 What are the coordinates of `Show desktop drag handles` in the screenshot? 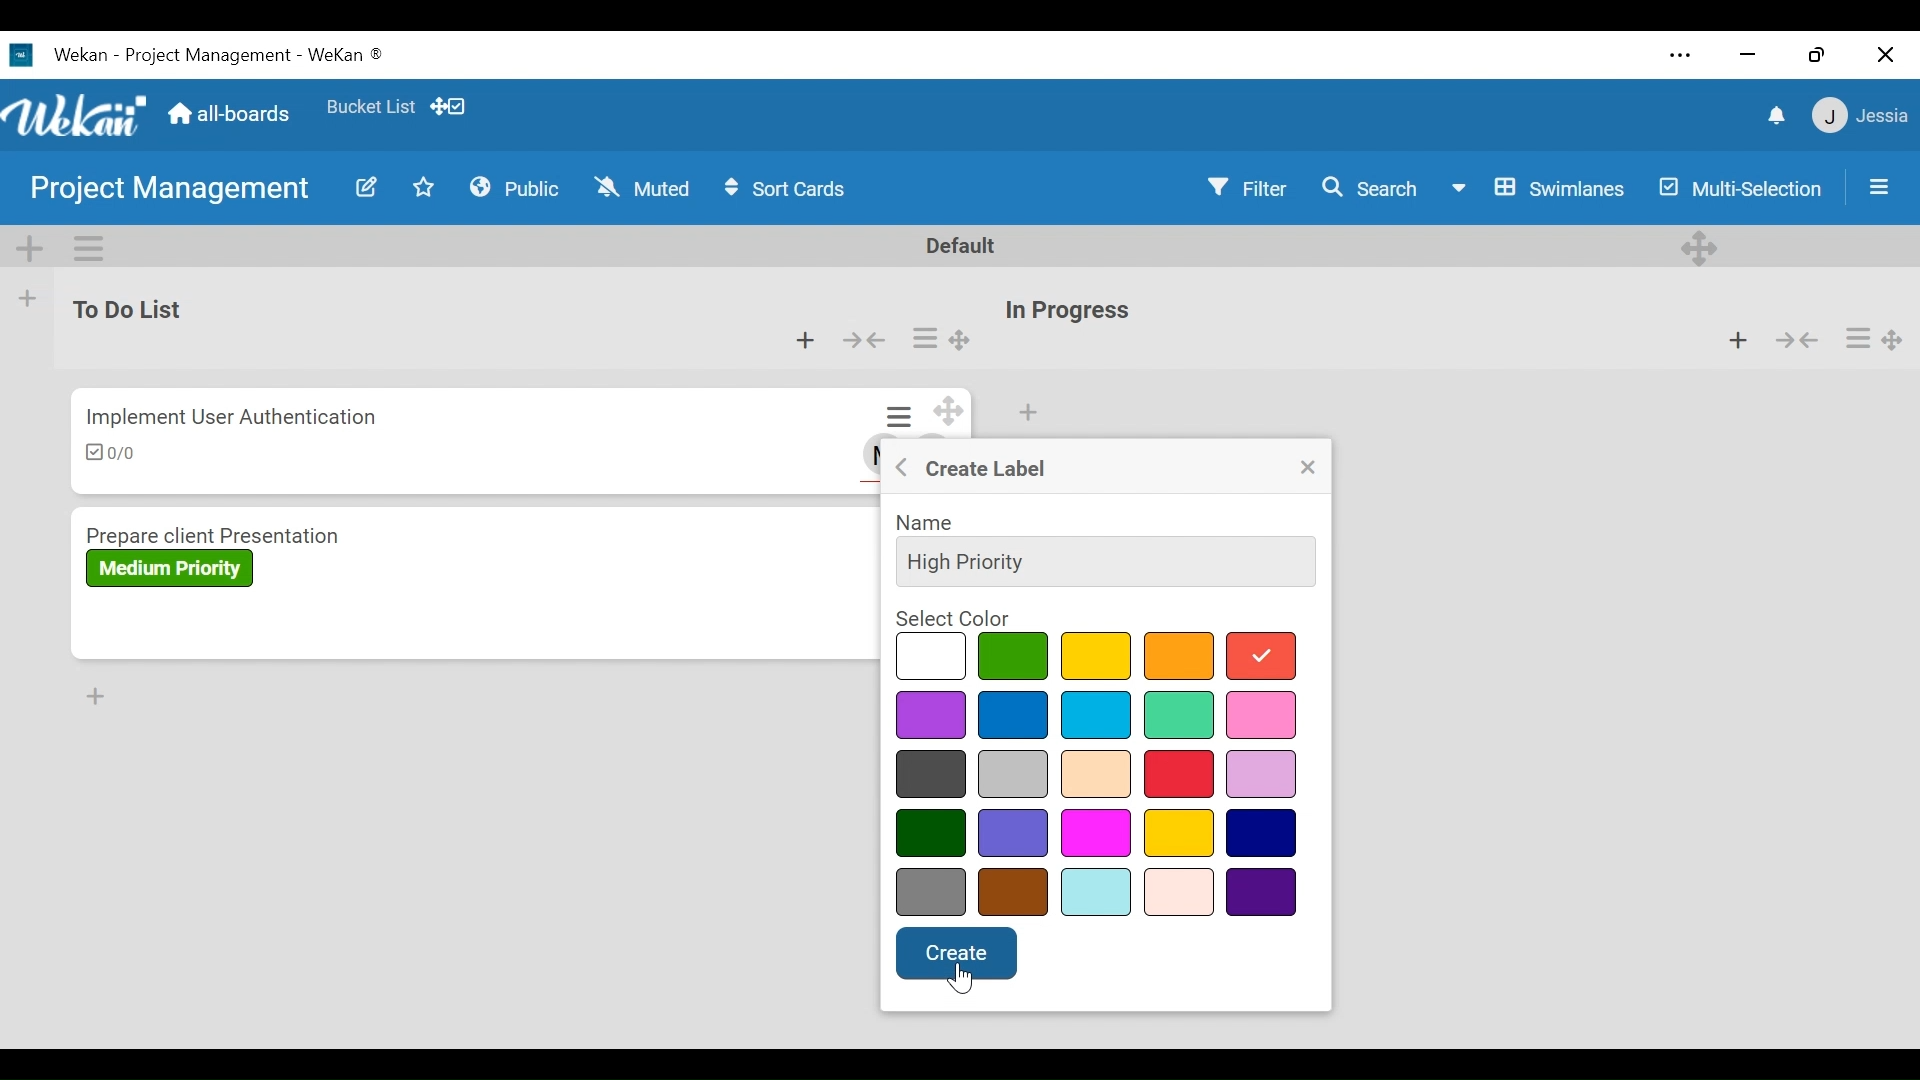 It's located at (451, 105).